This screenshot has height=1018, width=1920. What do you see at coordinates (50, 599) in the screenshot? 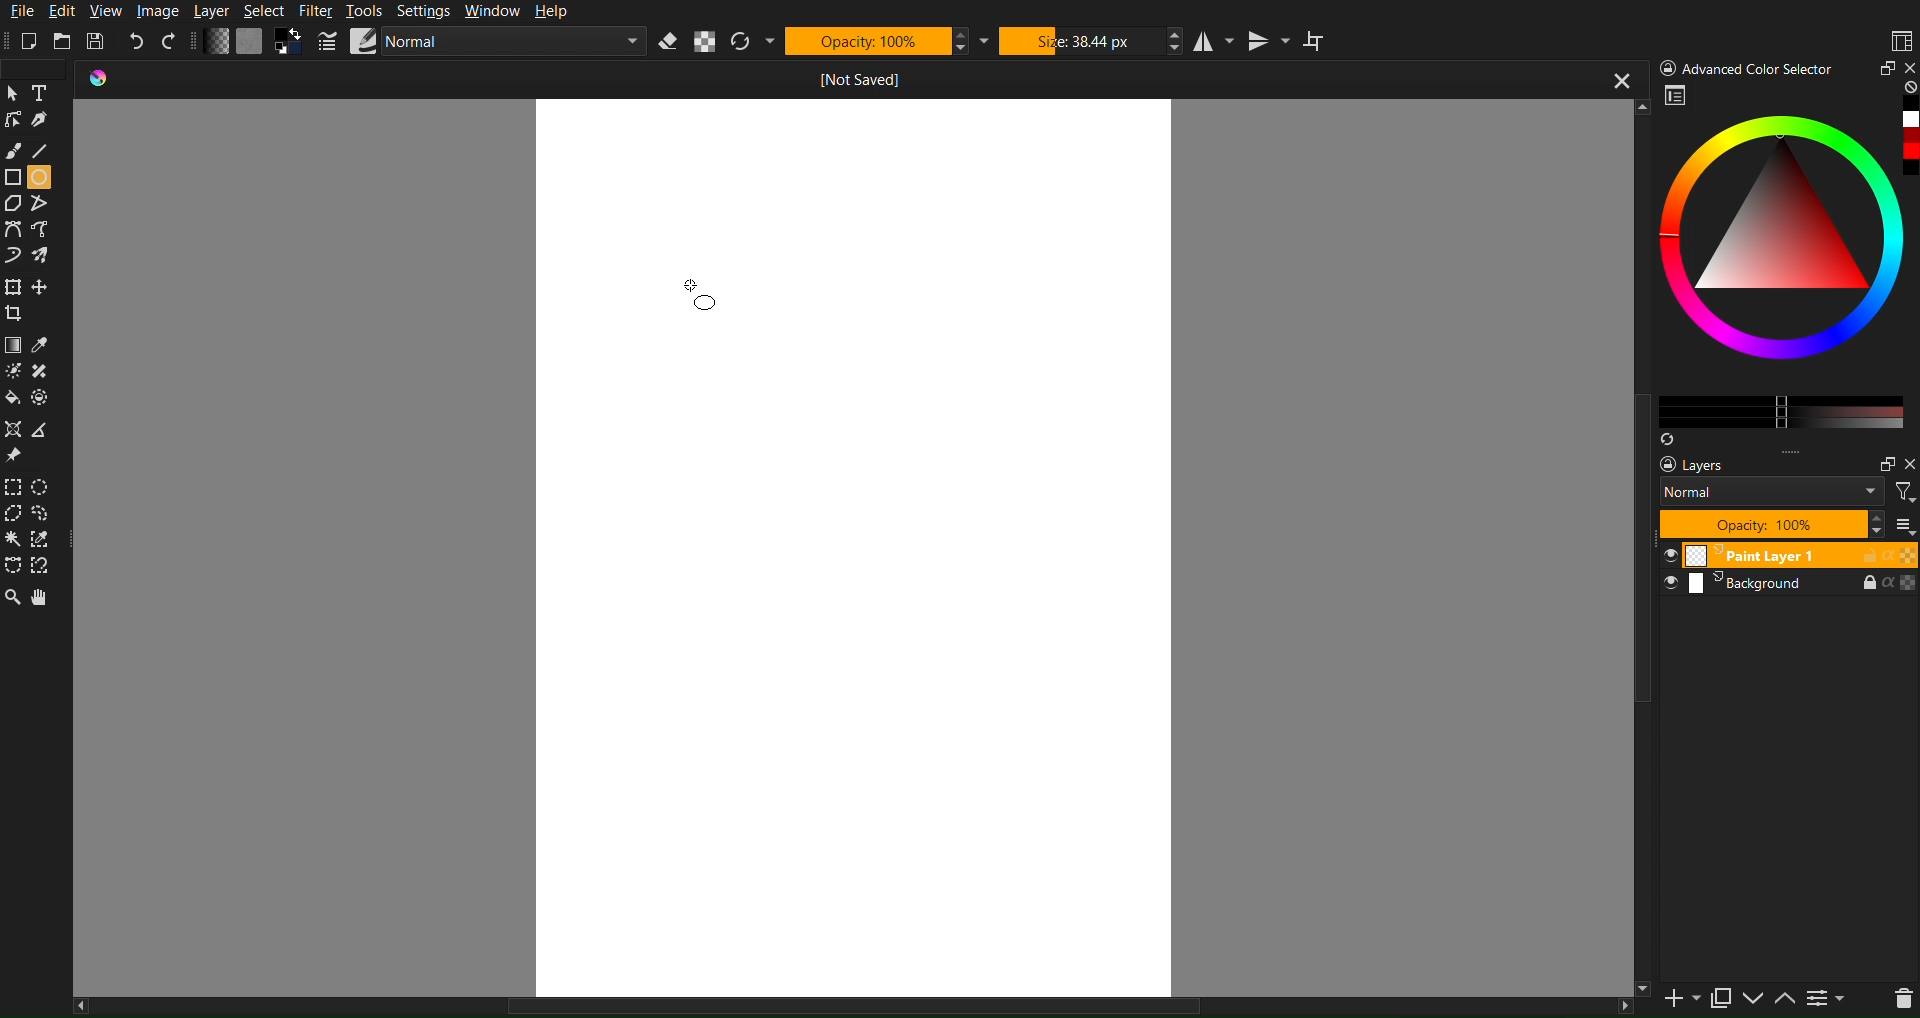
I see `Pan` at bounding box center [50, 599].